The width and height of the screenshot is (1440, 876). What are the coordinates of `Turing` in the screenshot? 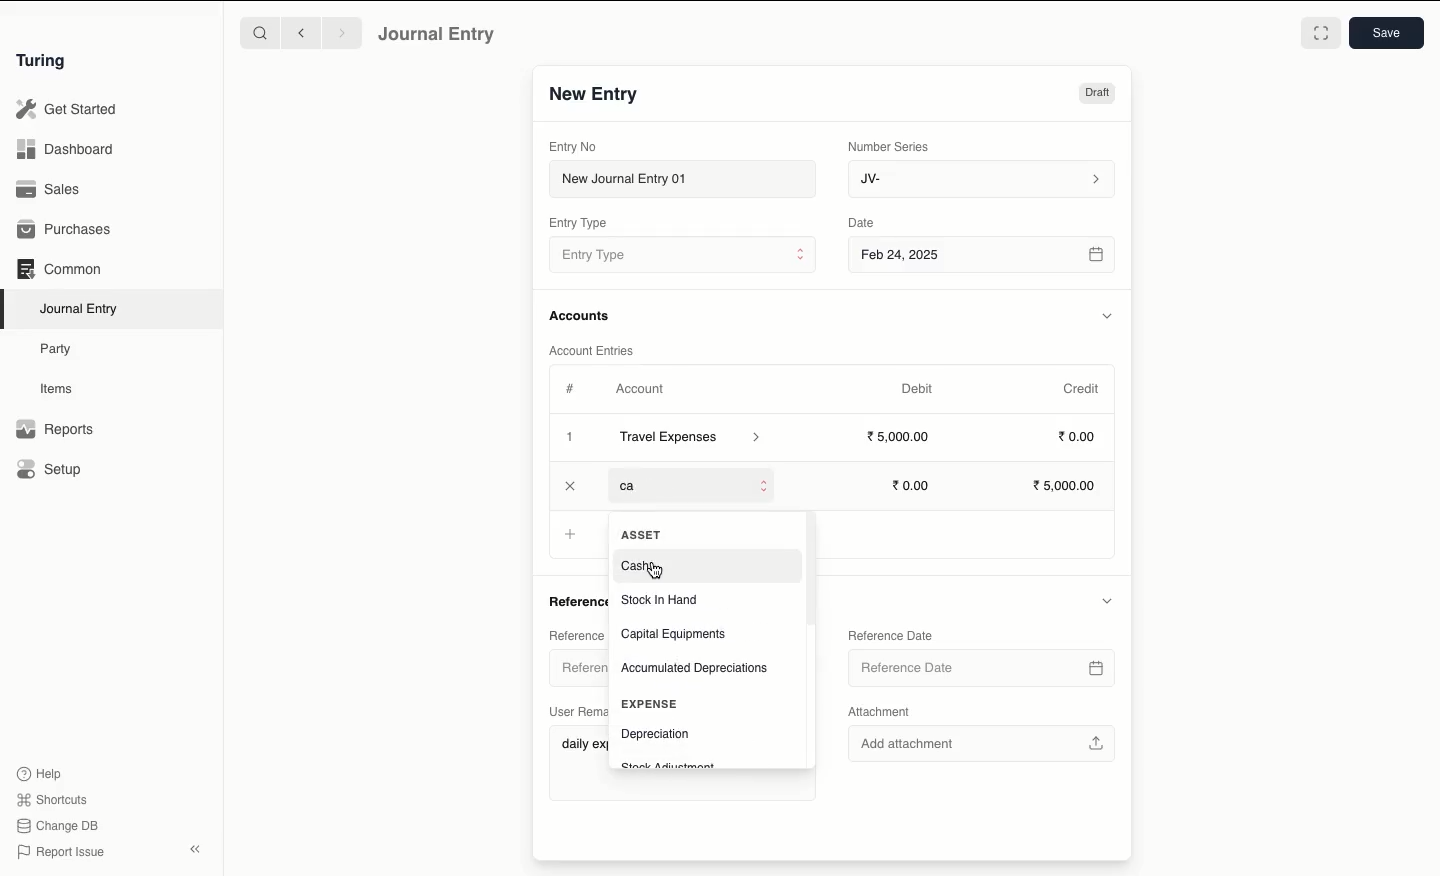 It's located at (45, 62).